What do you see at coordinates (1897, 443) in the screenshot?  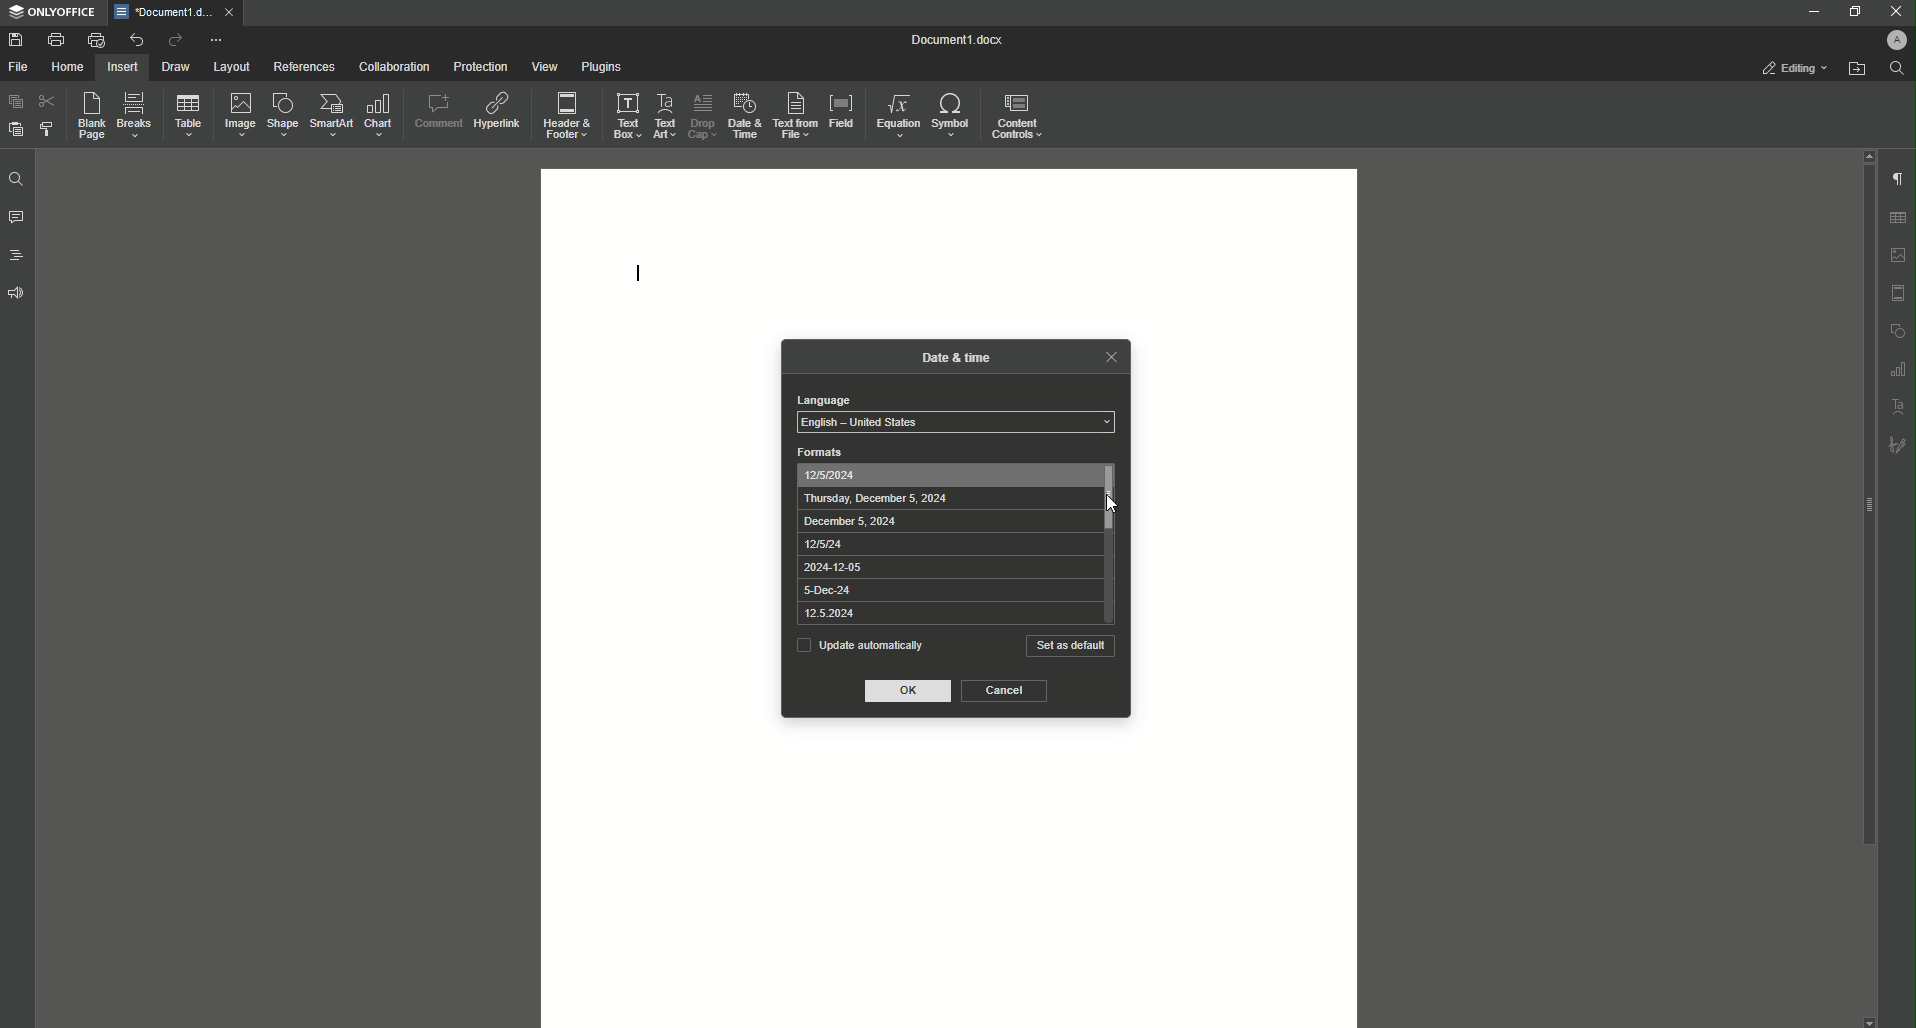 I see `signature settings` at bounding box center [1897, 443].